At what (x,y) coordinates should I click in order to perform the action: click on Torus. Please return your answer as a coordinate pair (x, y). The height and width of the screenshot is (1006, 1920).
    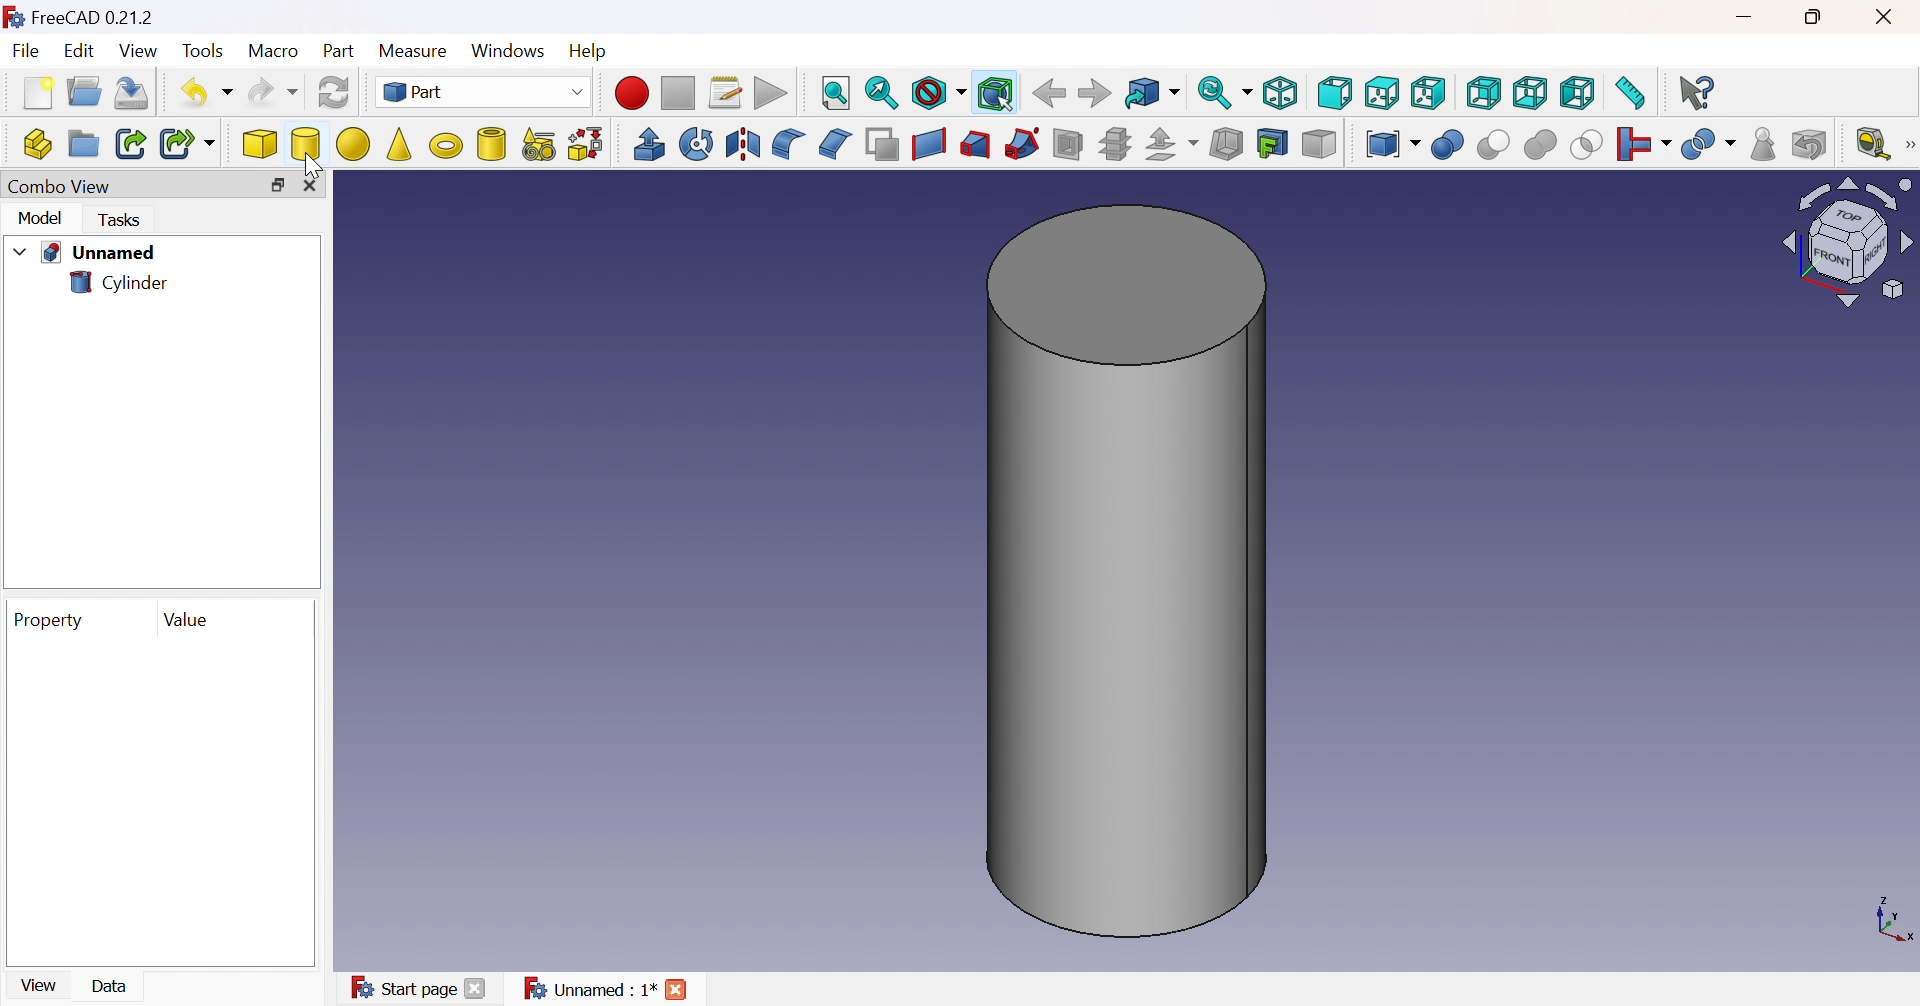
    Looking at the image, I should click on (447, 144).